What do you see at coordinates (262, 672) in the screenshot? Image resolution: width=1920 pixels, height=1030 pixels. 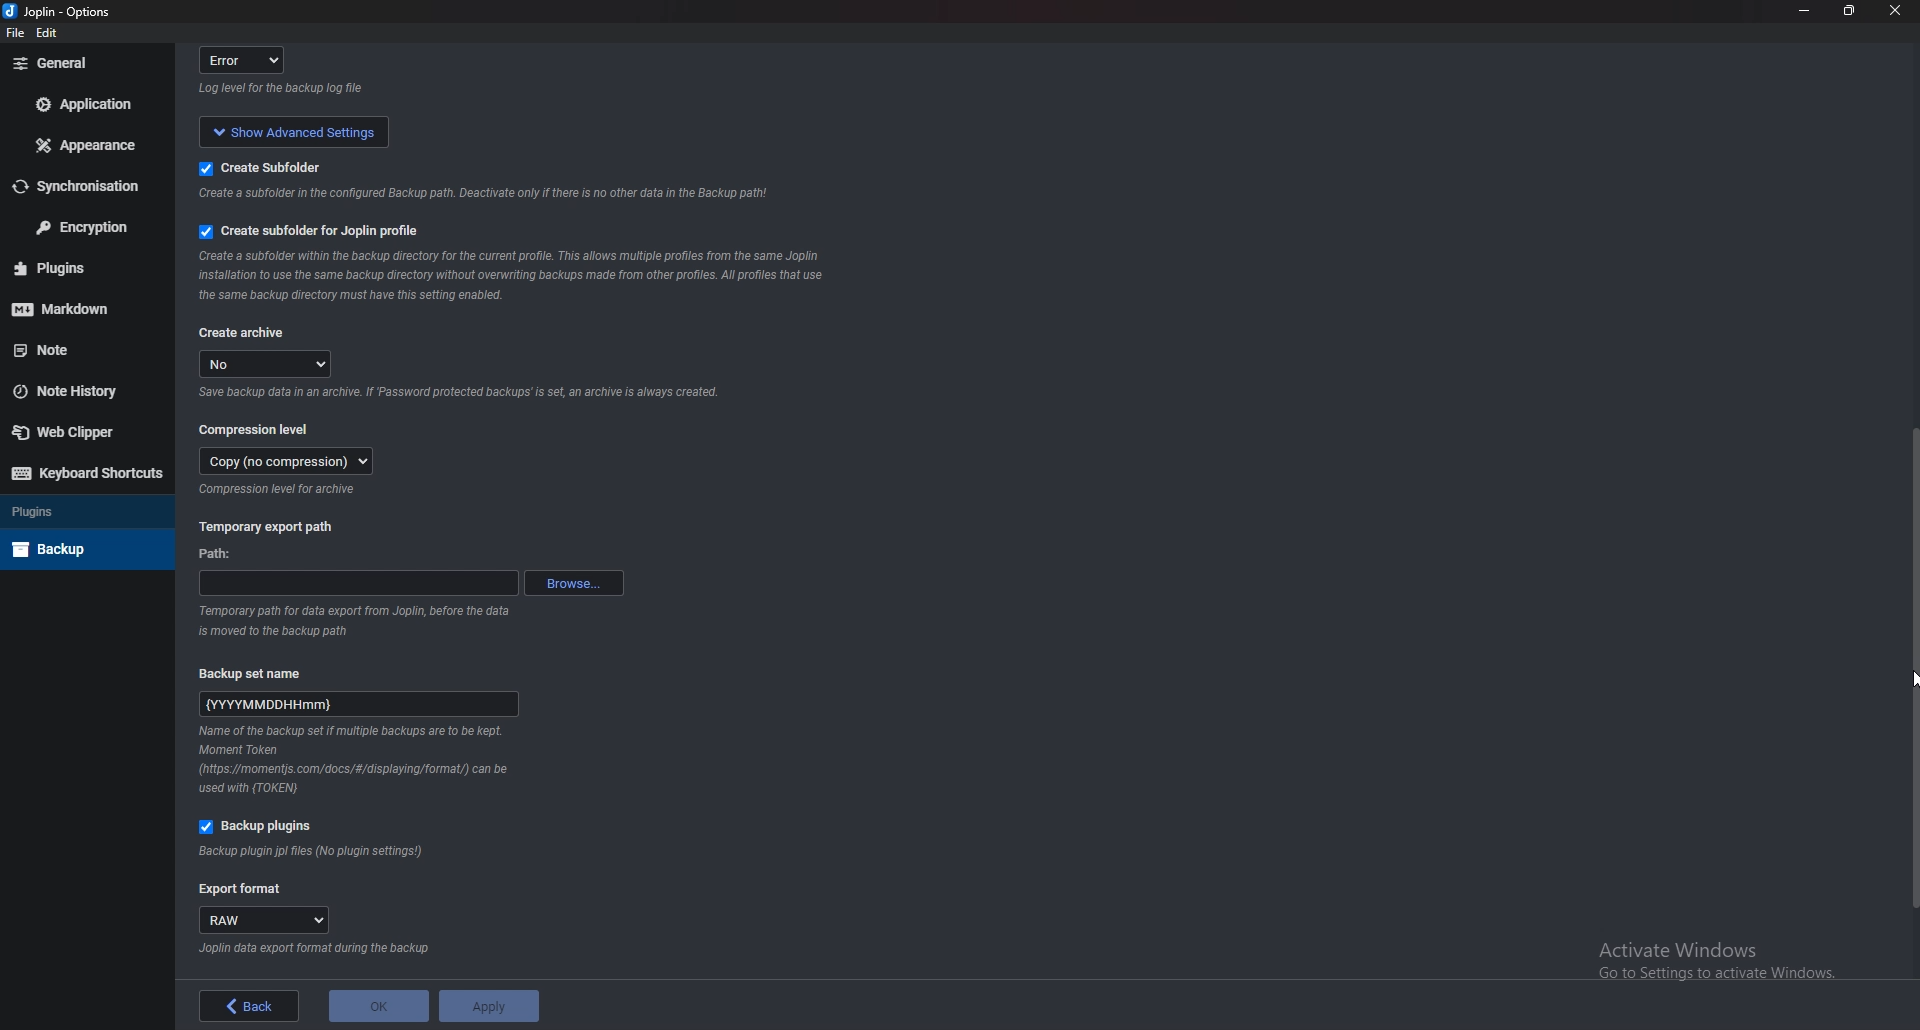 I see `Backup set name` at bounding box center [262, 672].